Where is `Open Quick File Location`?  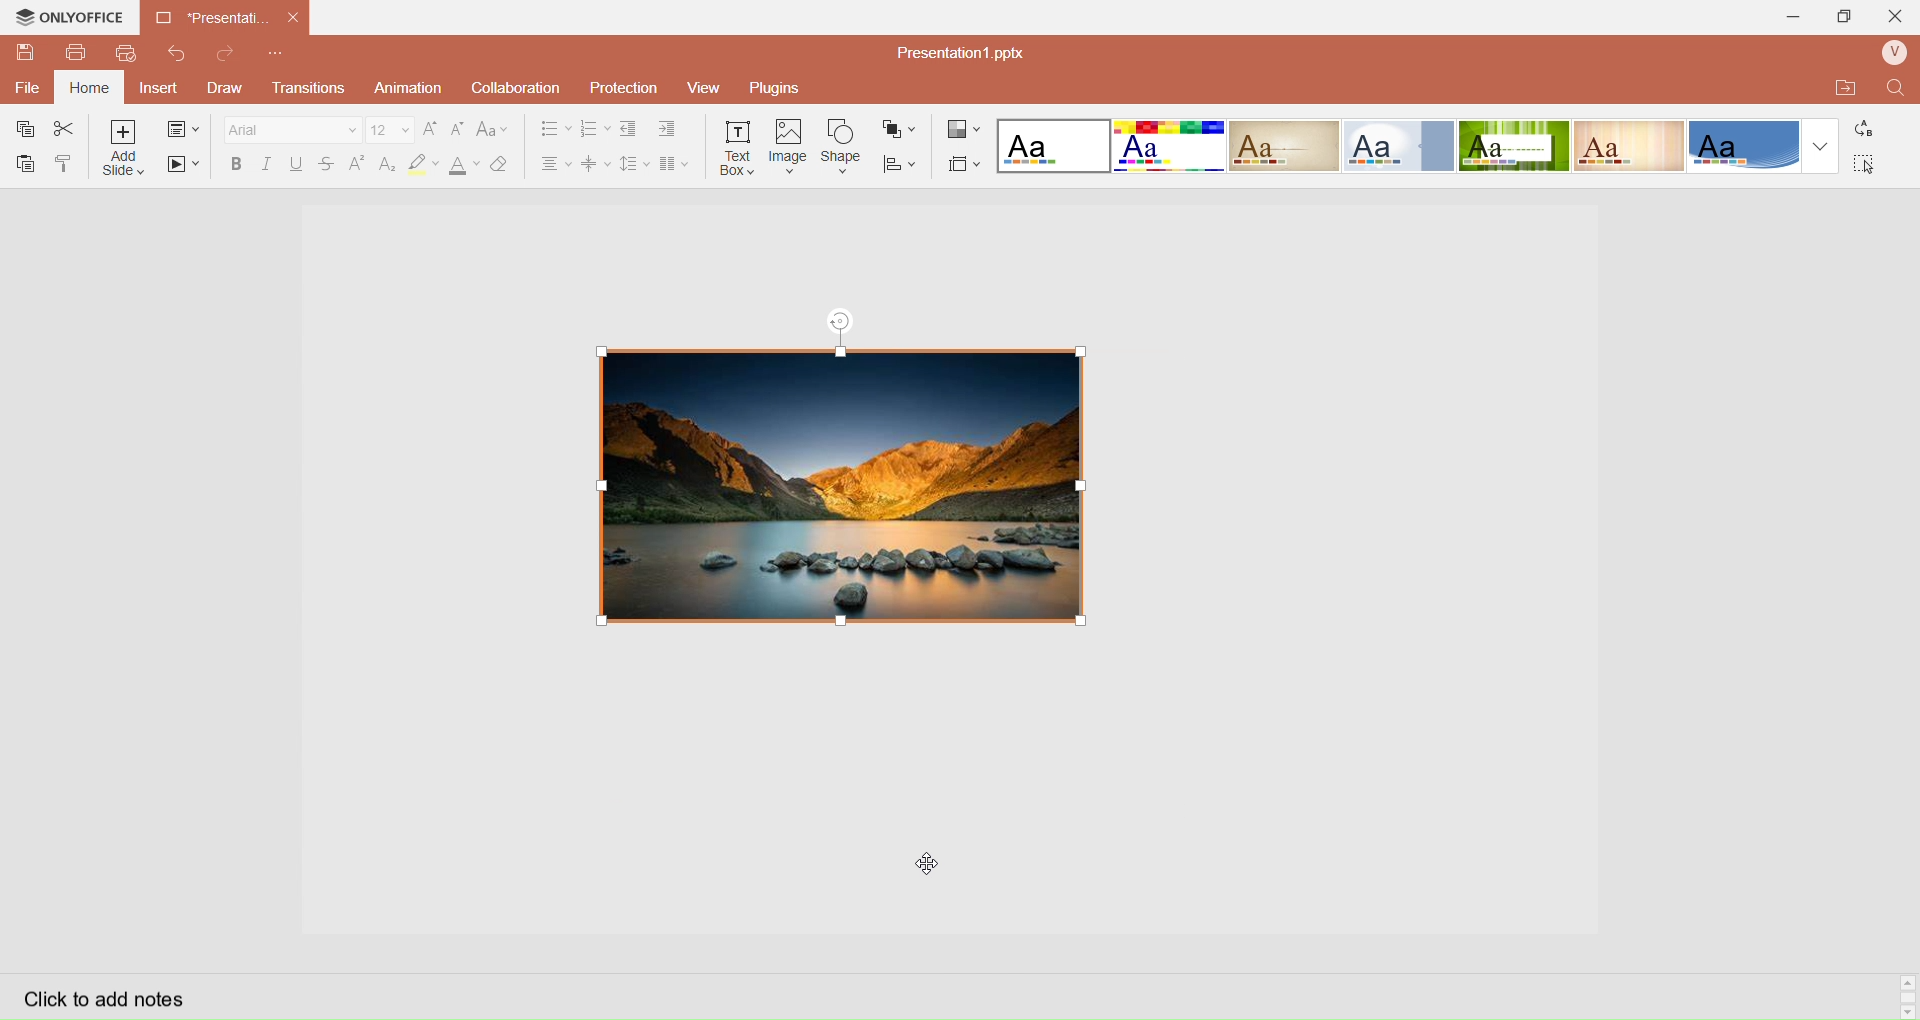 Open Quick File Location is located at coordinates (1846, 88).